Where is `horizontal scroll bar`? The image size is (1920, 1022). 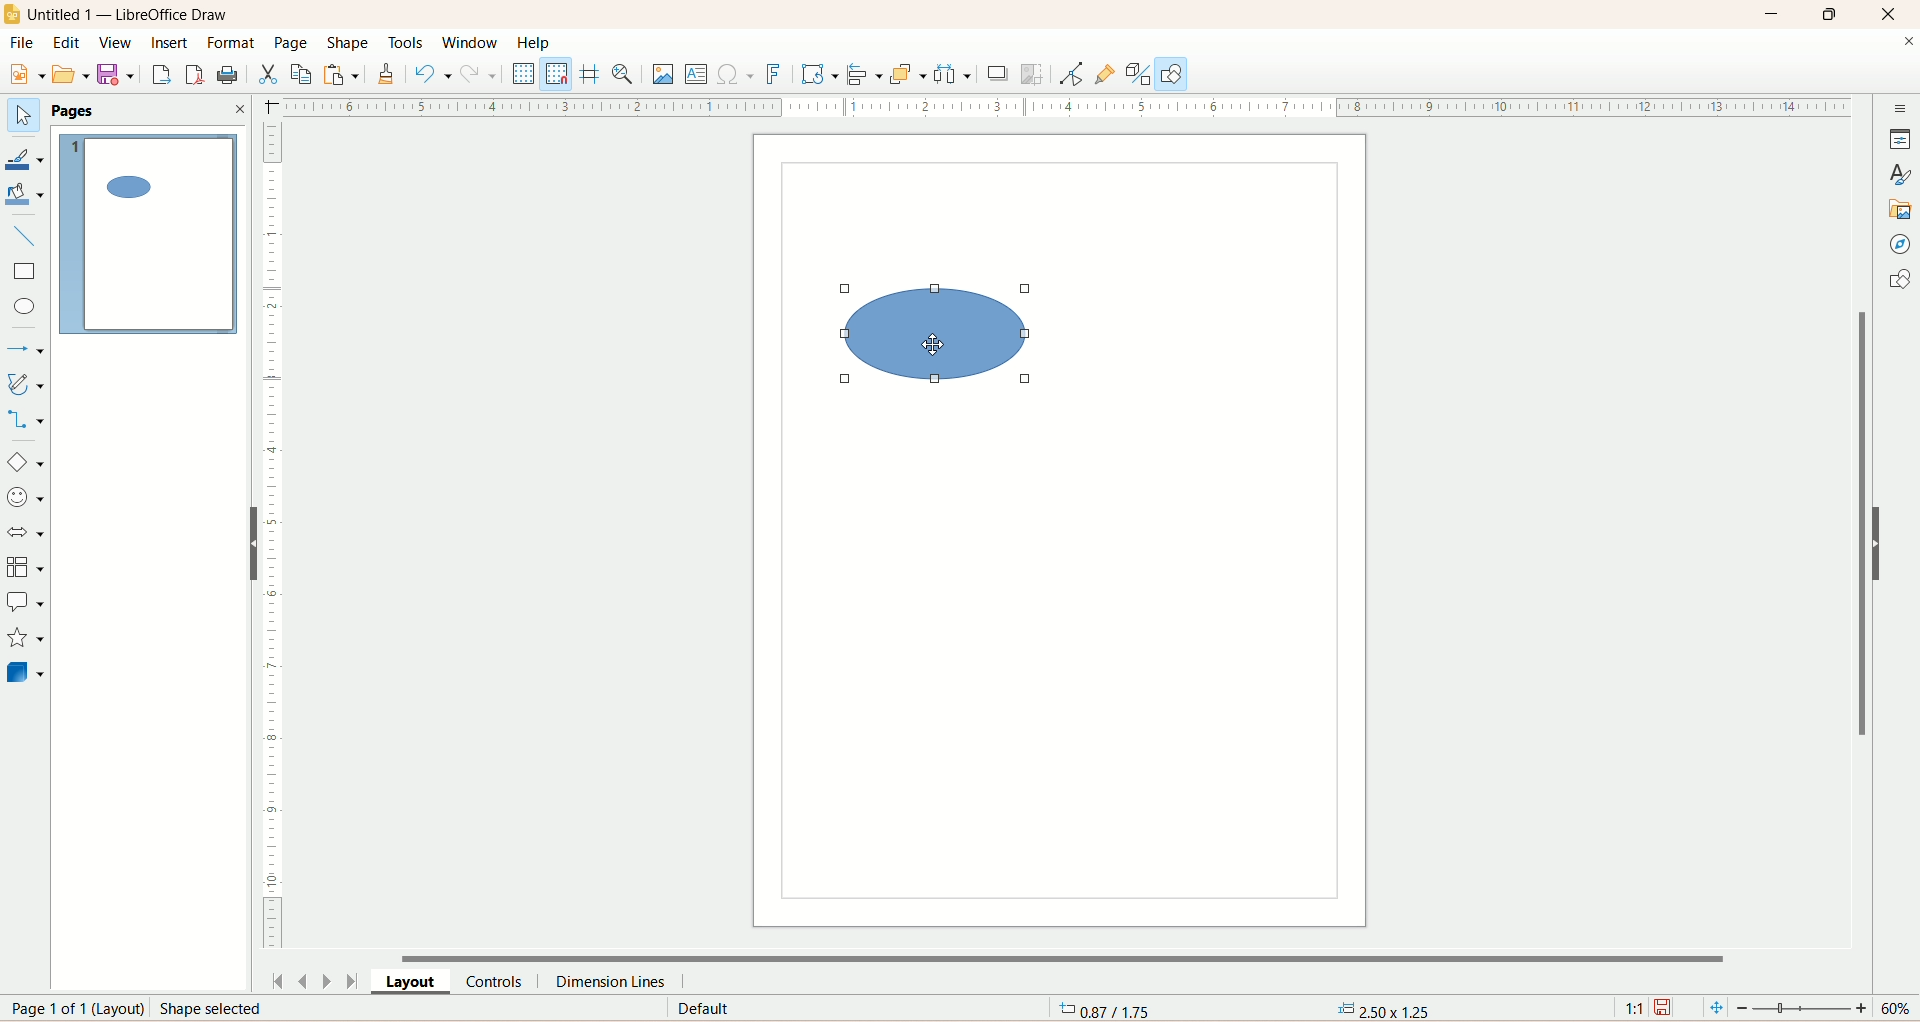 horizontal scroll bar is located at coordinates (1071, 954).